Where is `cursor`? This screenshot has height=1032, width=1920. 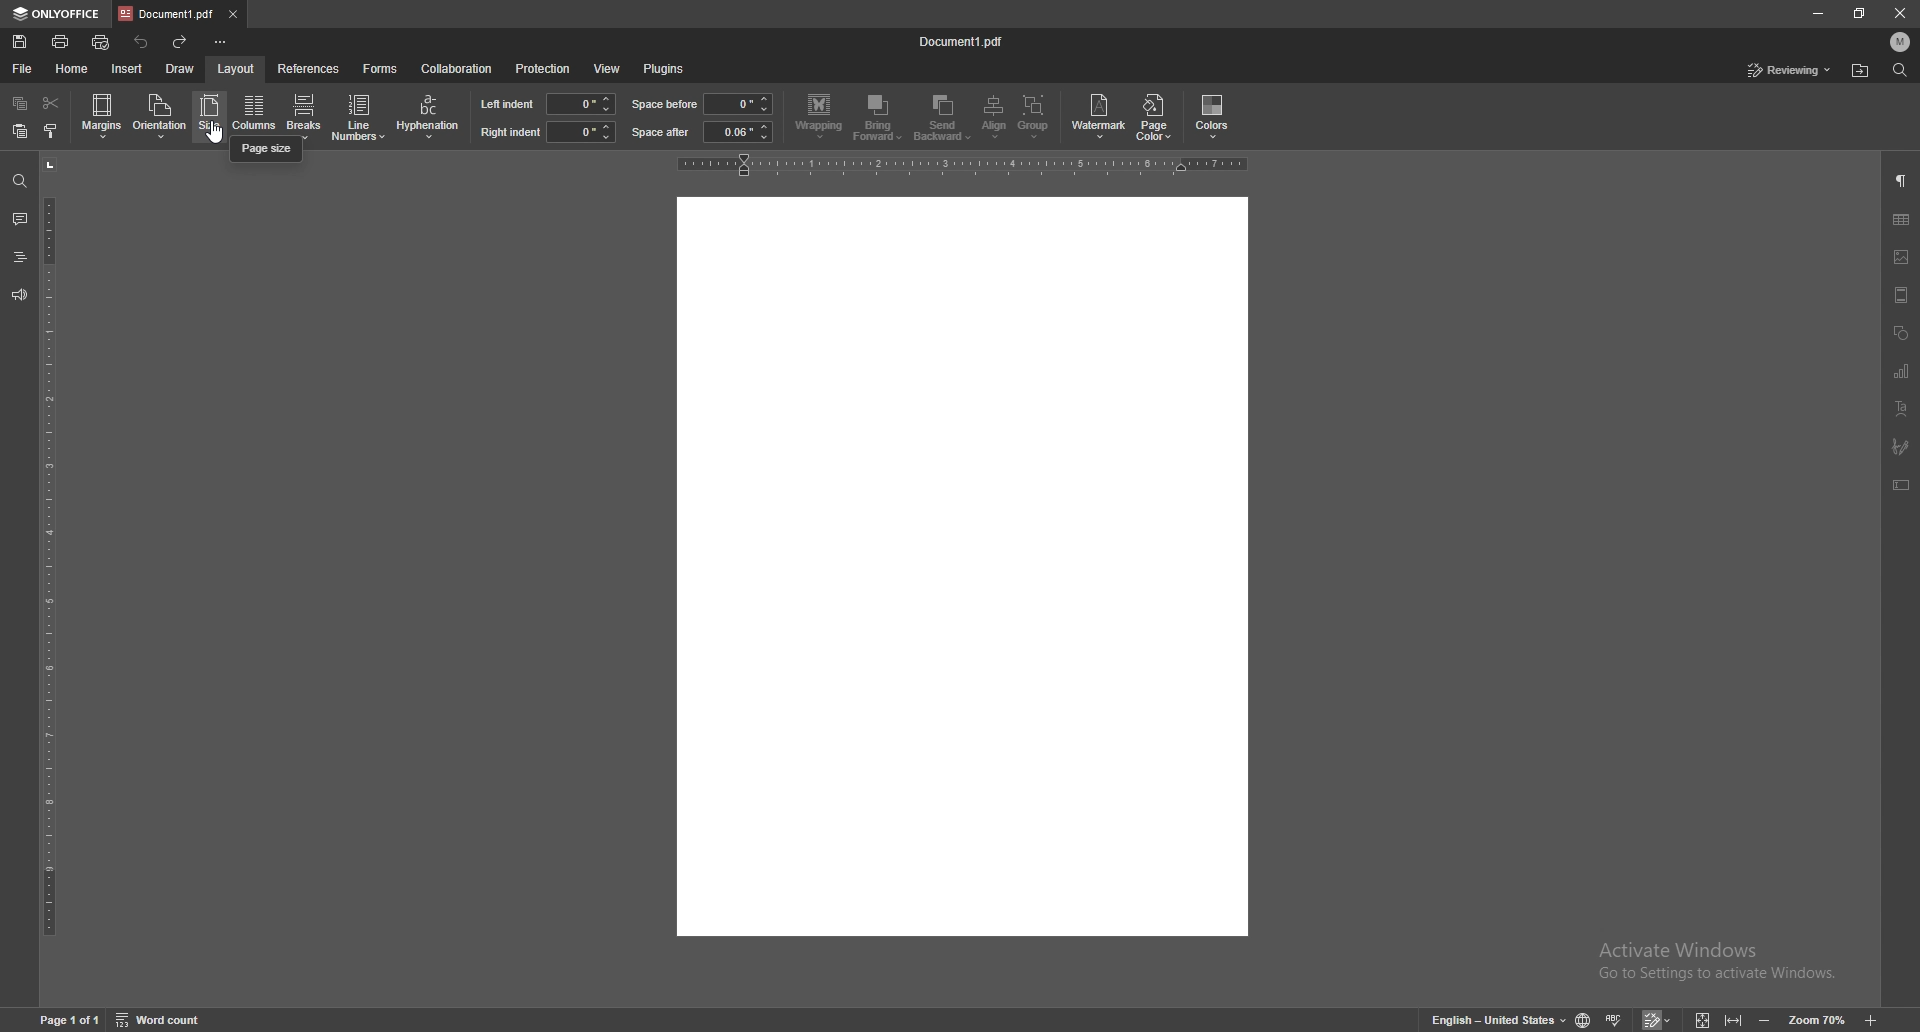
cursor is located at coordinates (224, 133).